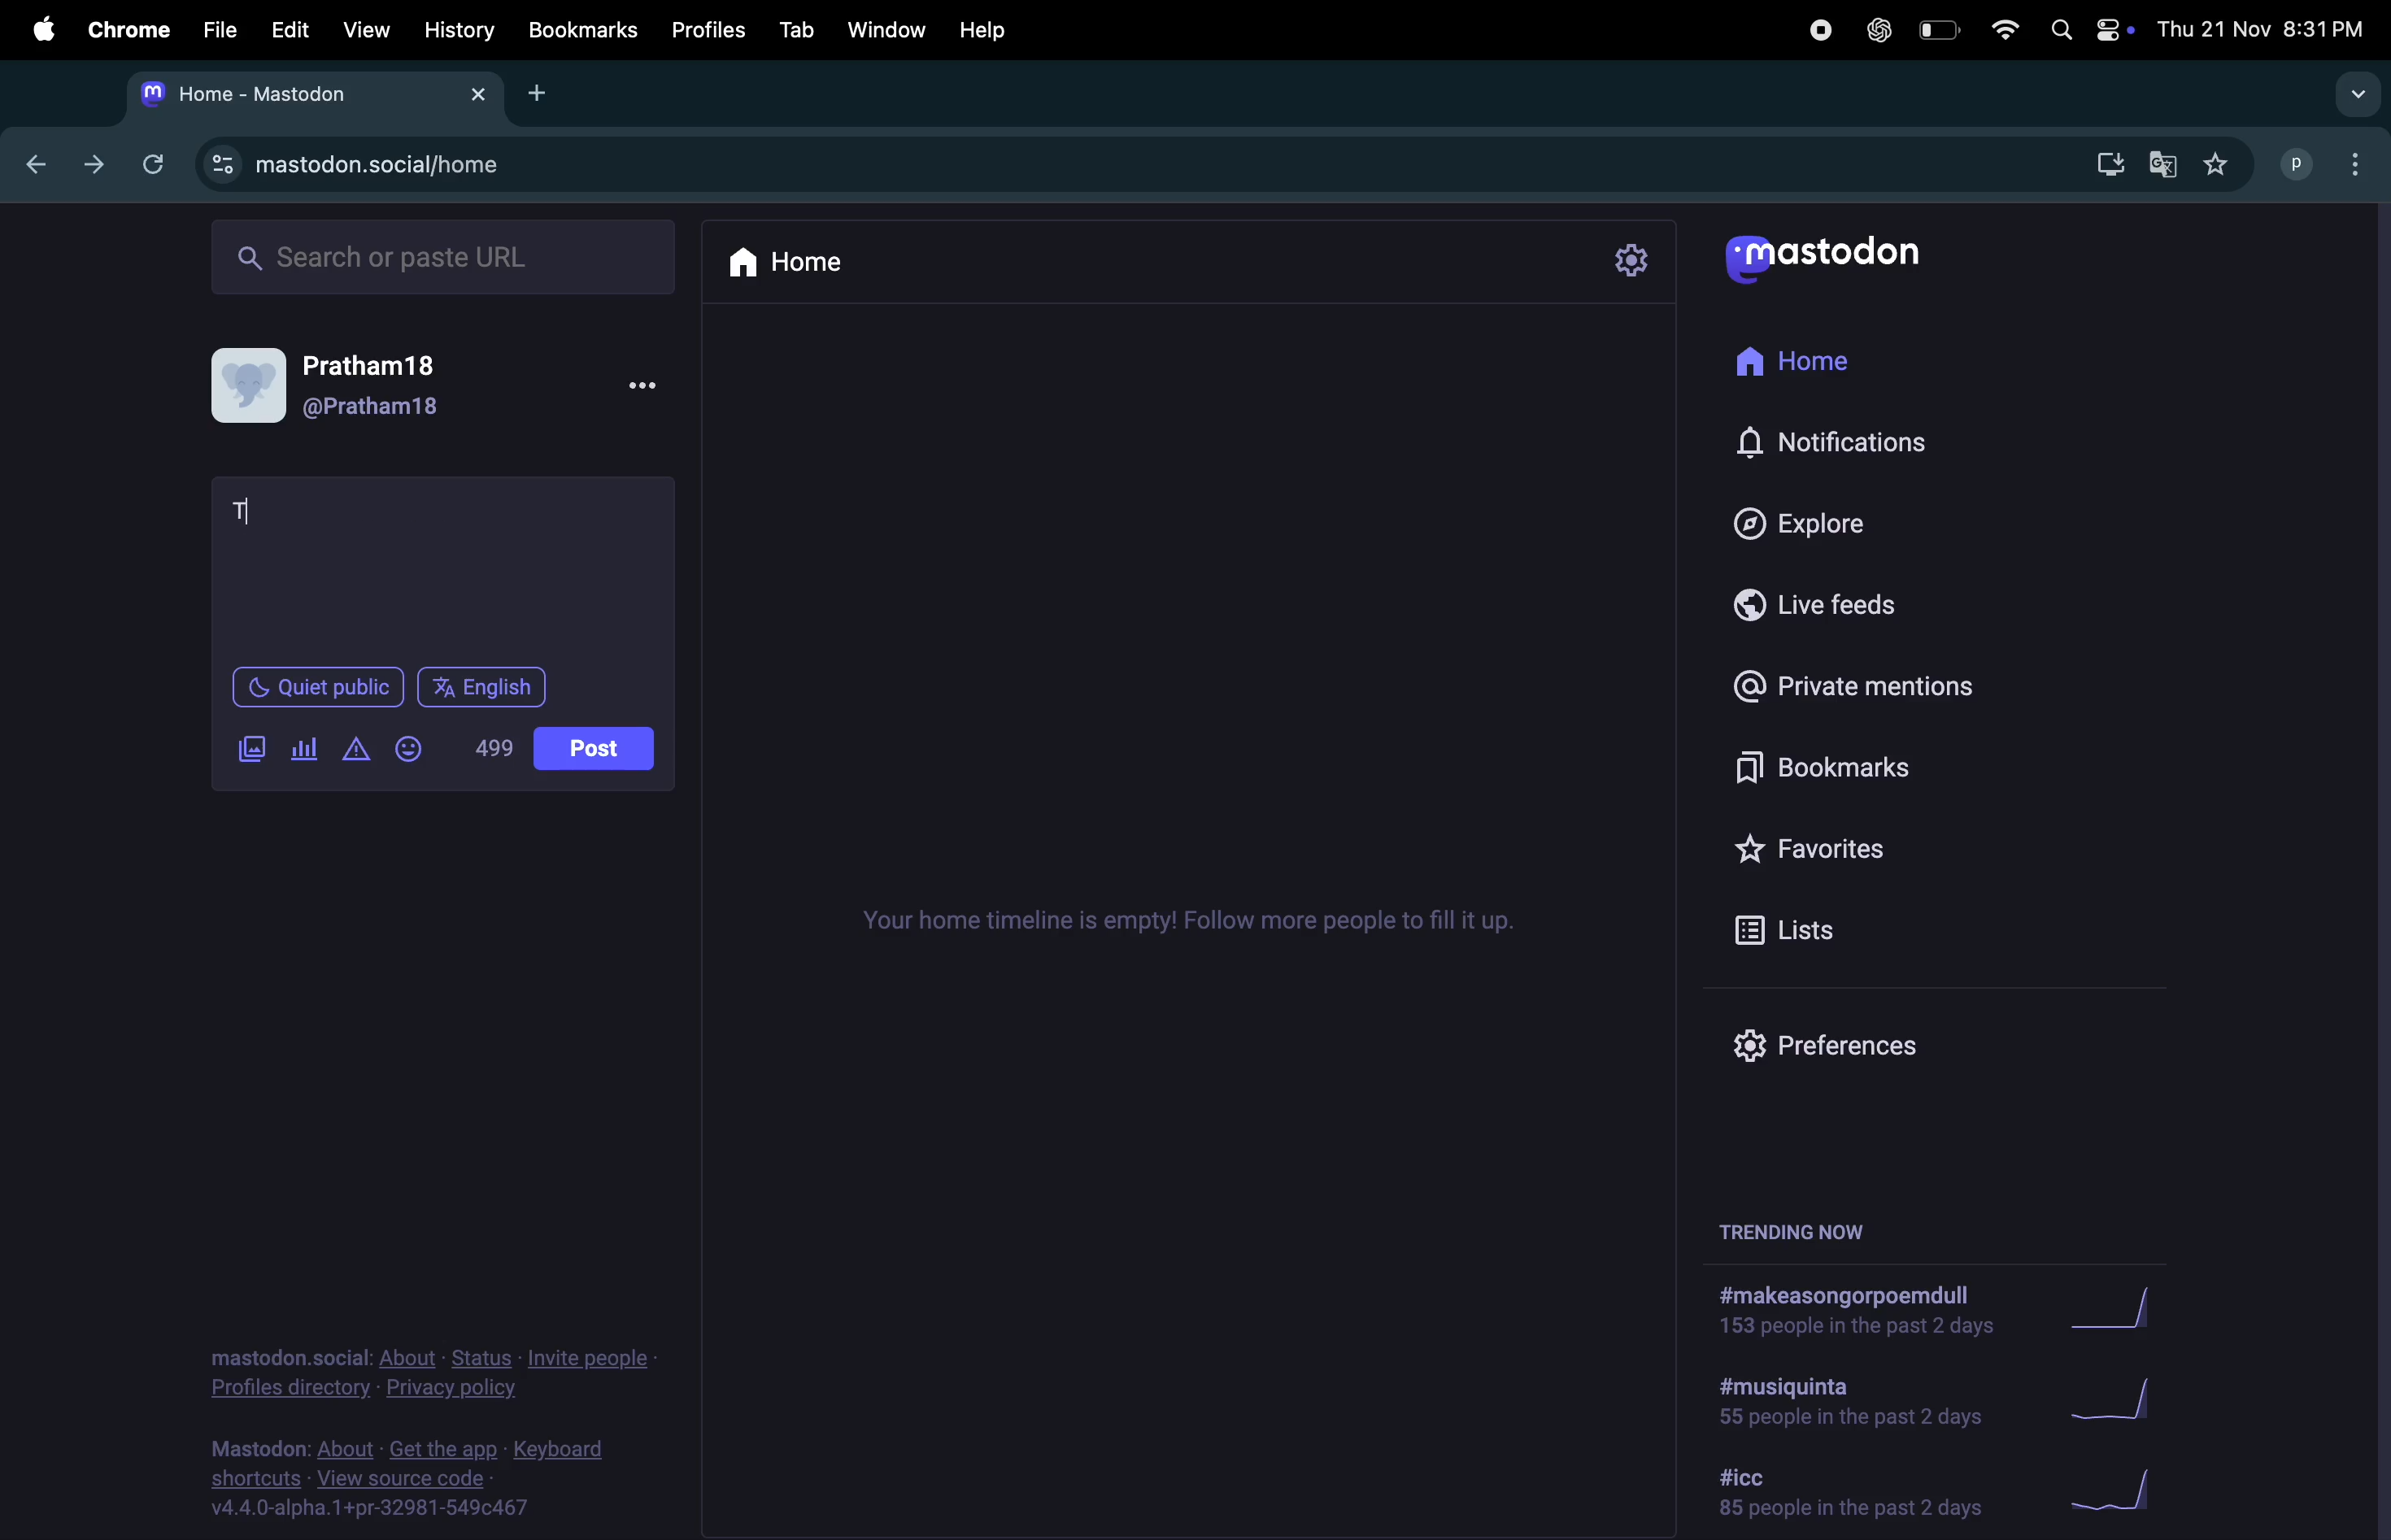 The width and height of the screenshot is (2391, 1540). What do you see at coordinates (489, 684) in the screenshot?
I see `language` at bounding box center [489, 684].